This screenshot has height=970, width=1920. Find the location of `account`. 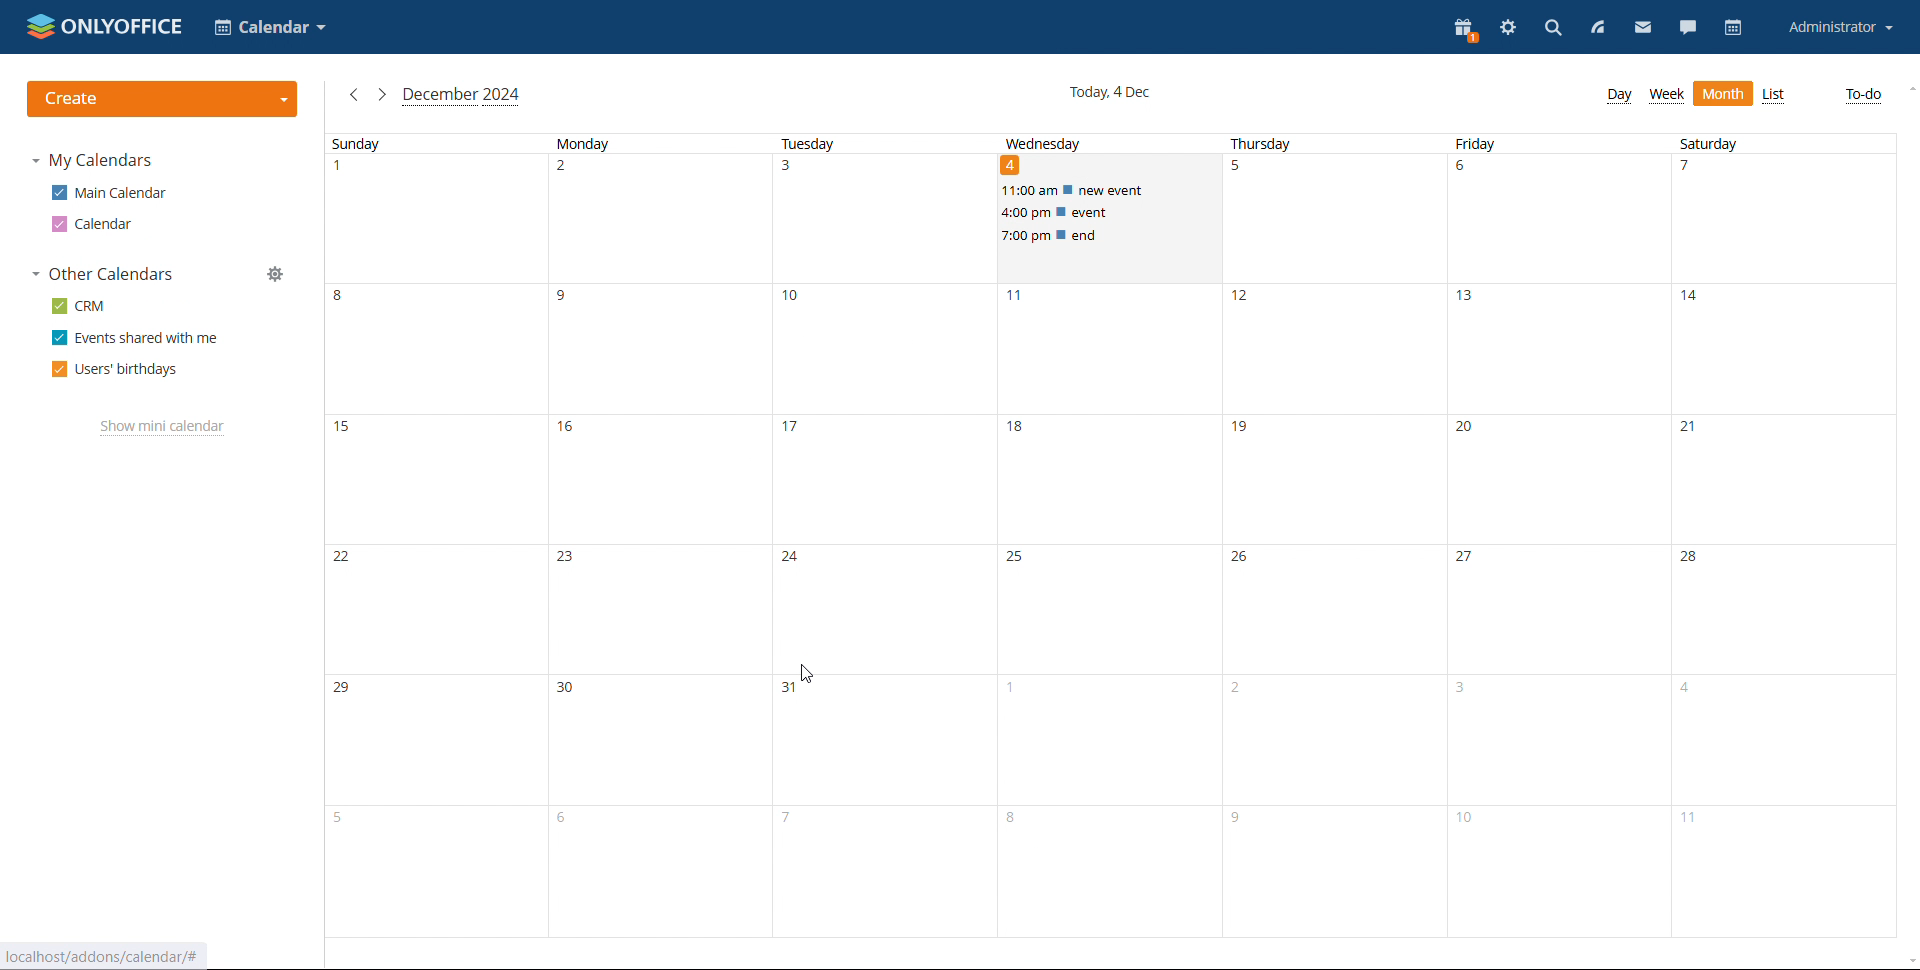

account is located at coordinates (1840, 28).